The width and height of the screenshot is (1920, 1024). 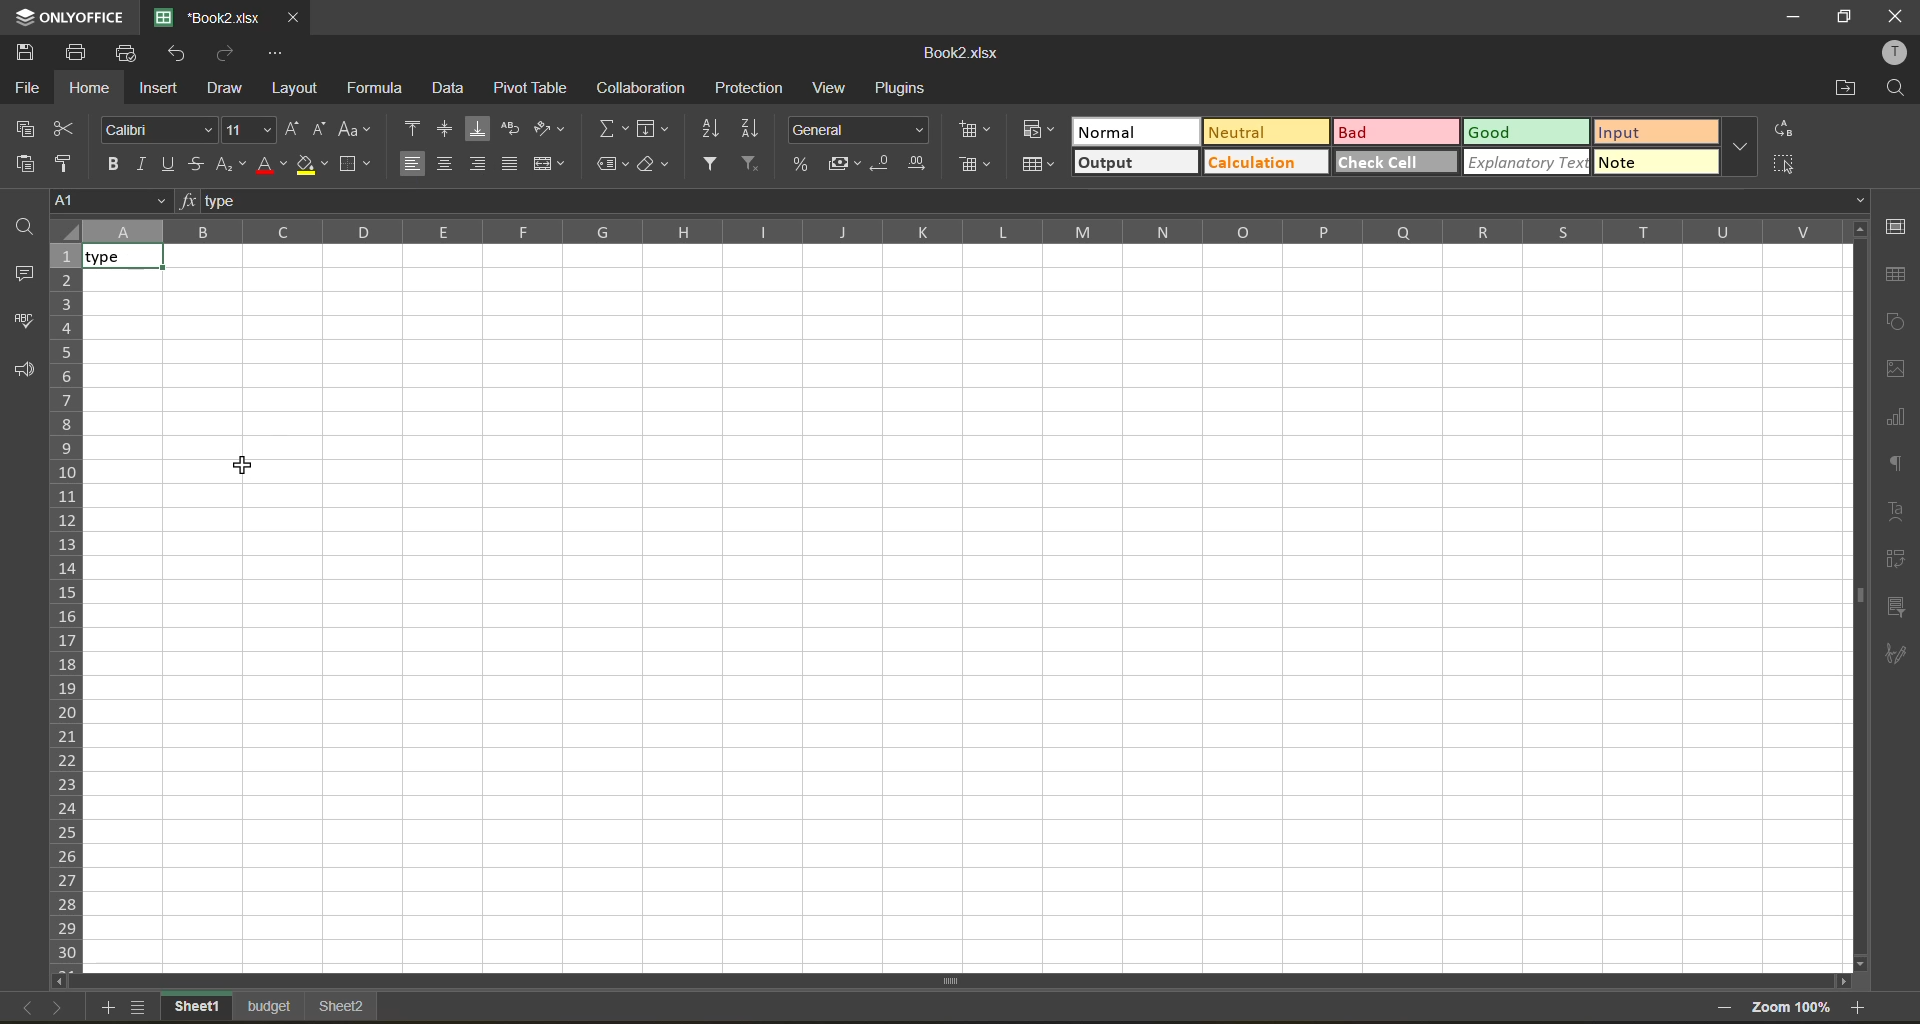 I want to click on replace, so click(x=1784, y=135).